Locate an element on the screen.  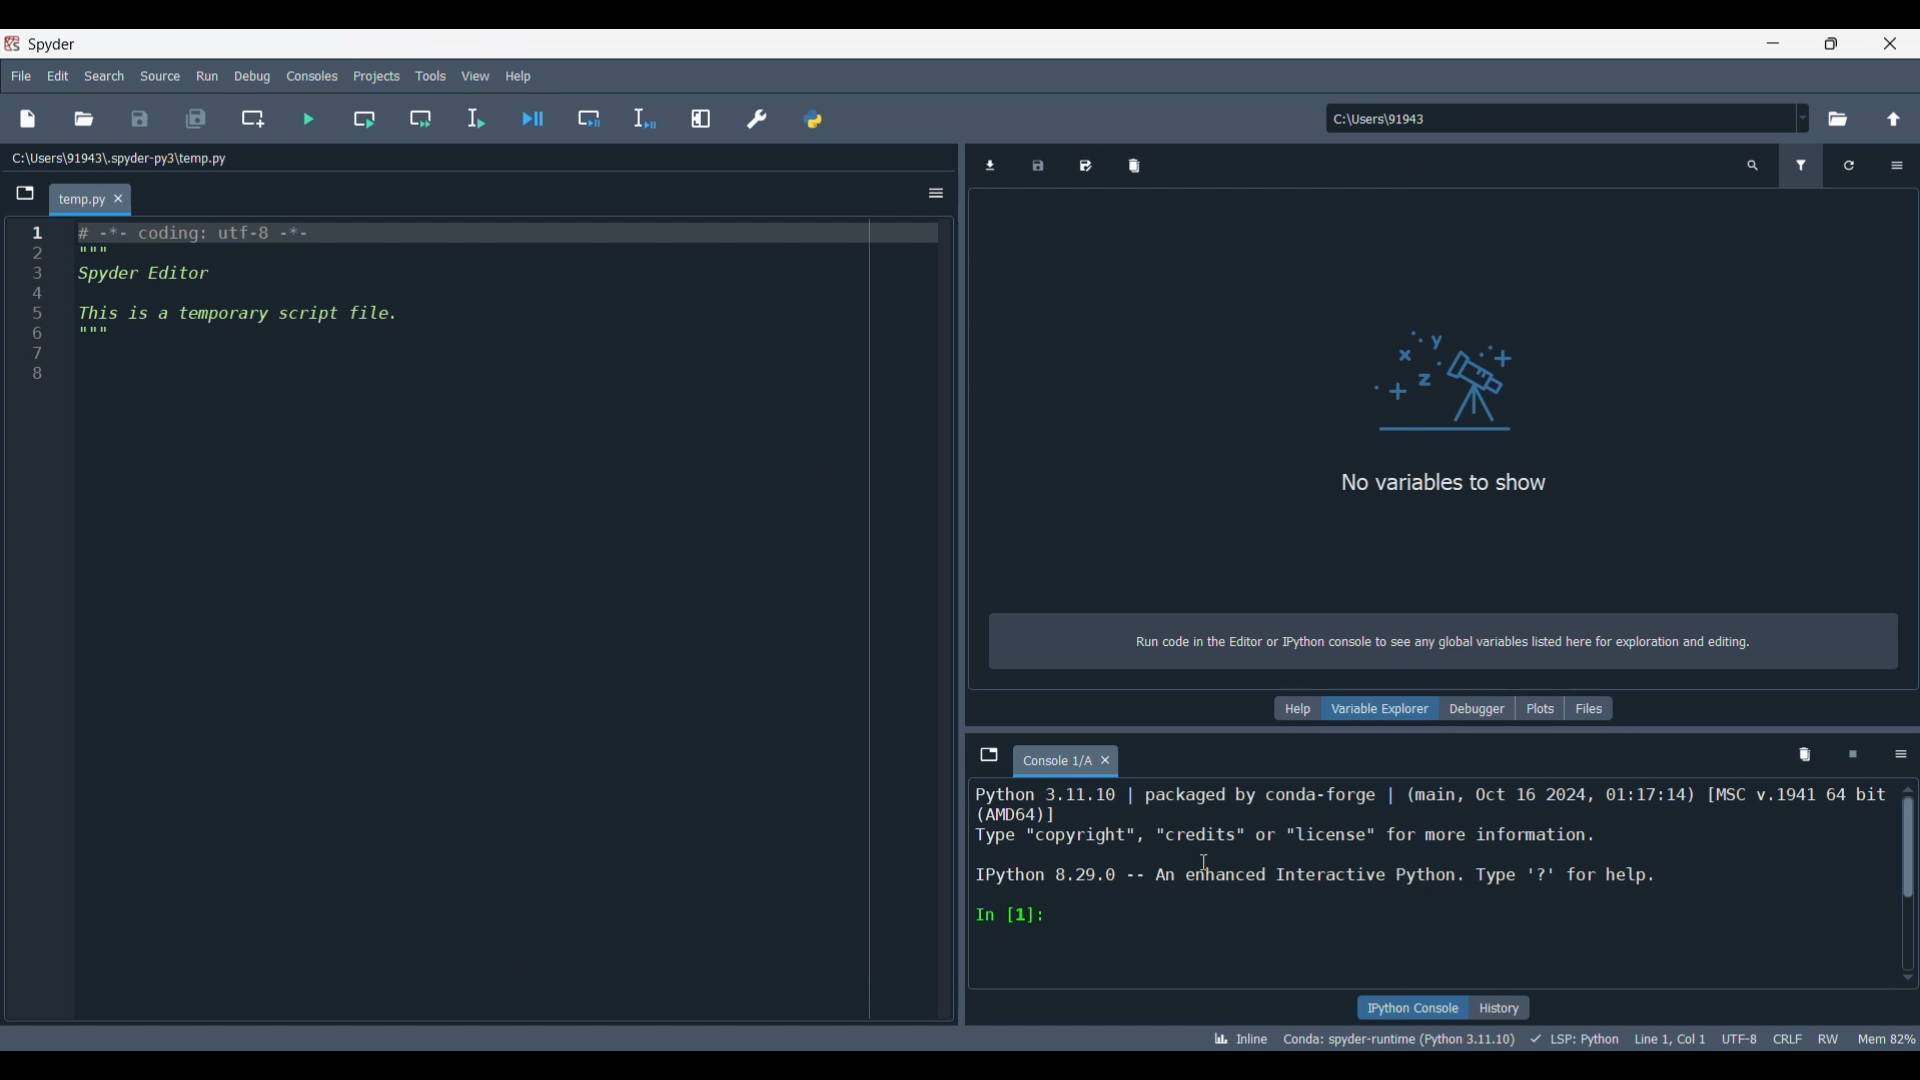
Debug selection/current line is located at coordinates (643, 119).